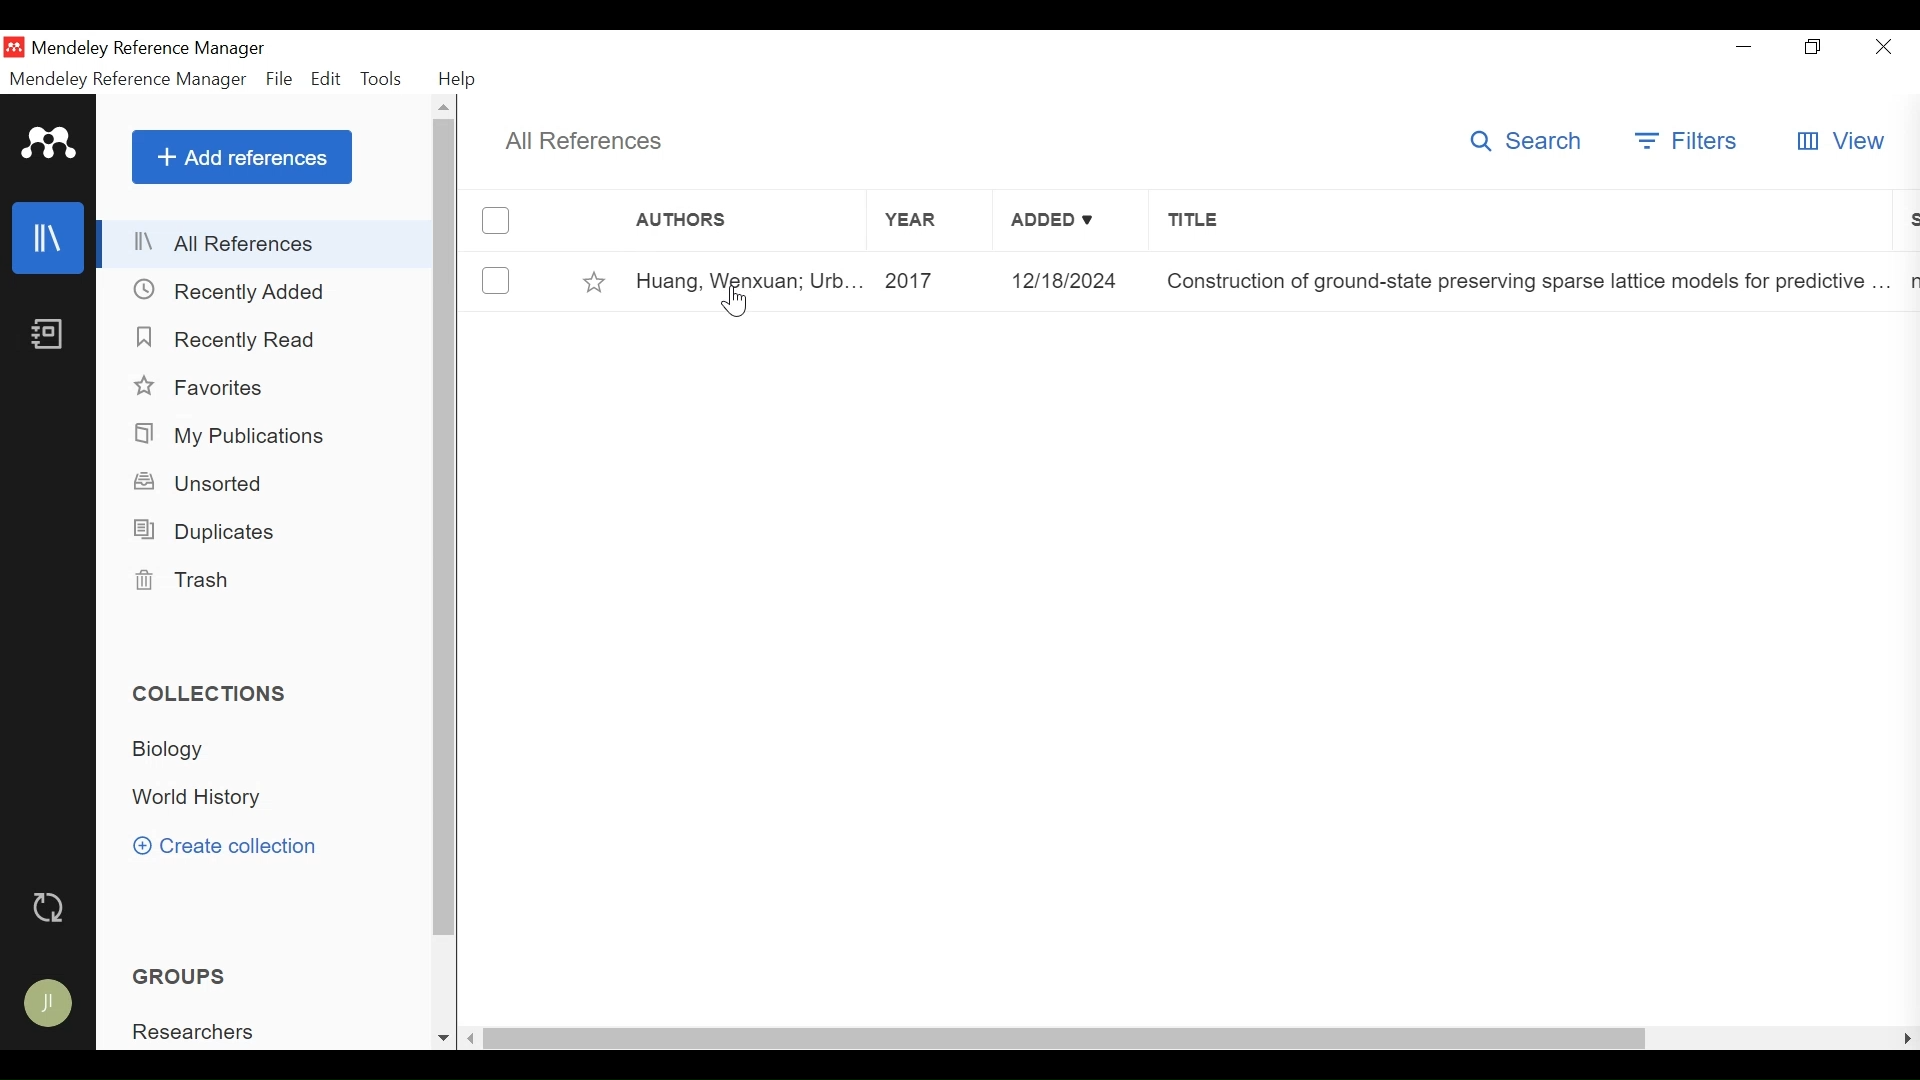 The height and width of the screenshot is (1080, 1920). What do you see at coordinates (1811, 48) in the screenshot?
I see `Restore` at bounding box center [1811, 48].